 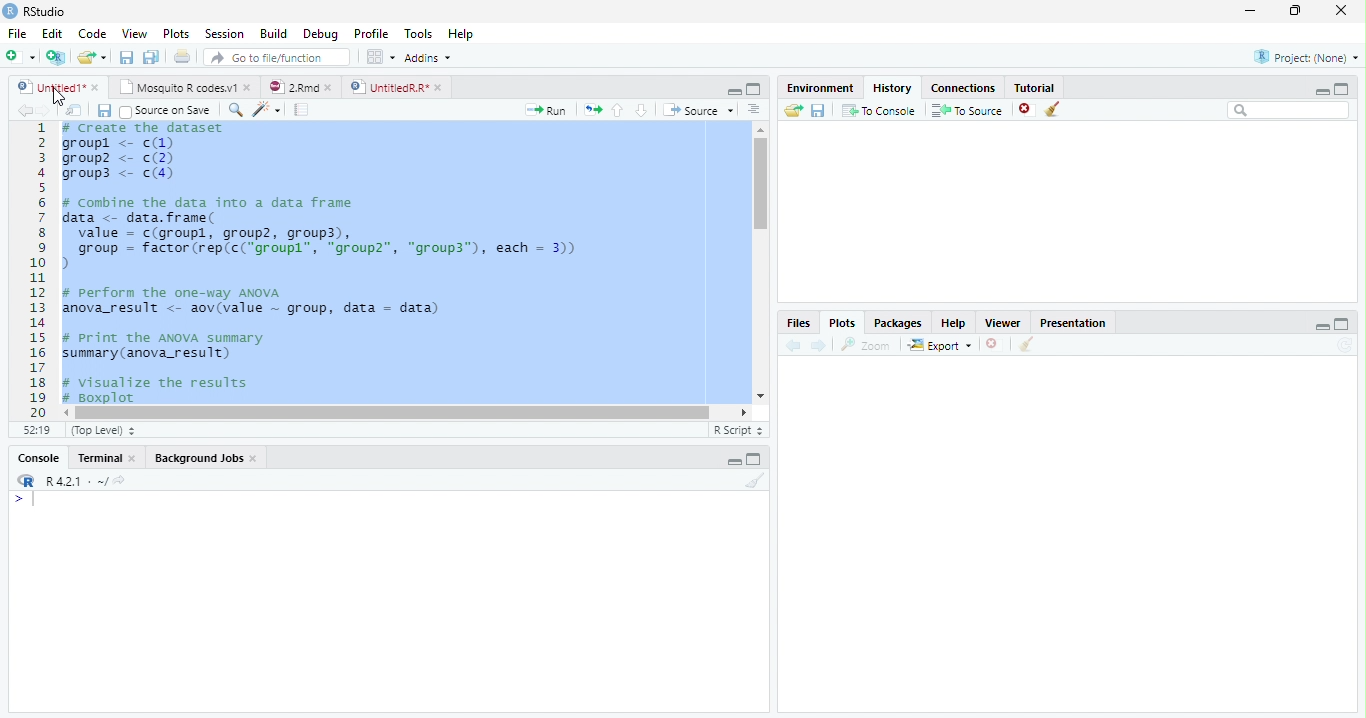 What do you see at coordinates (169, 111) in the screenshot?
I see `Source on save` at bounding box center [169, 111].